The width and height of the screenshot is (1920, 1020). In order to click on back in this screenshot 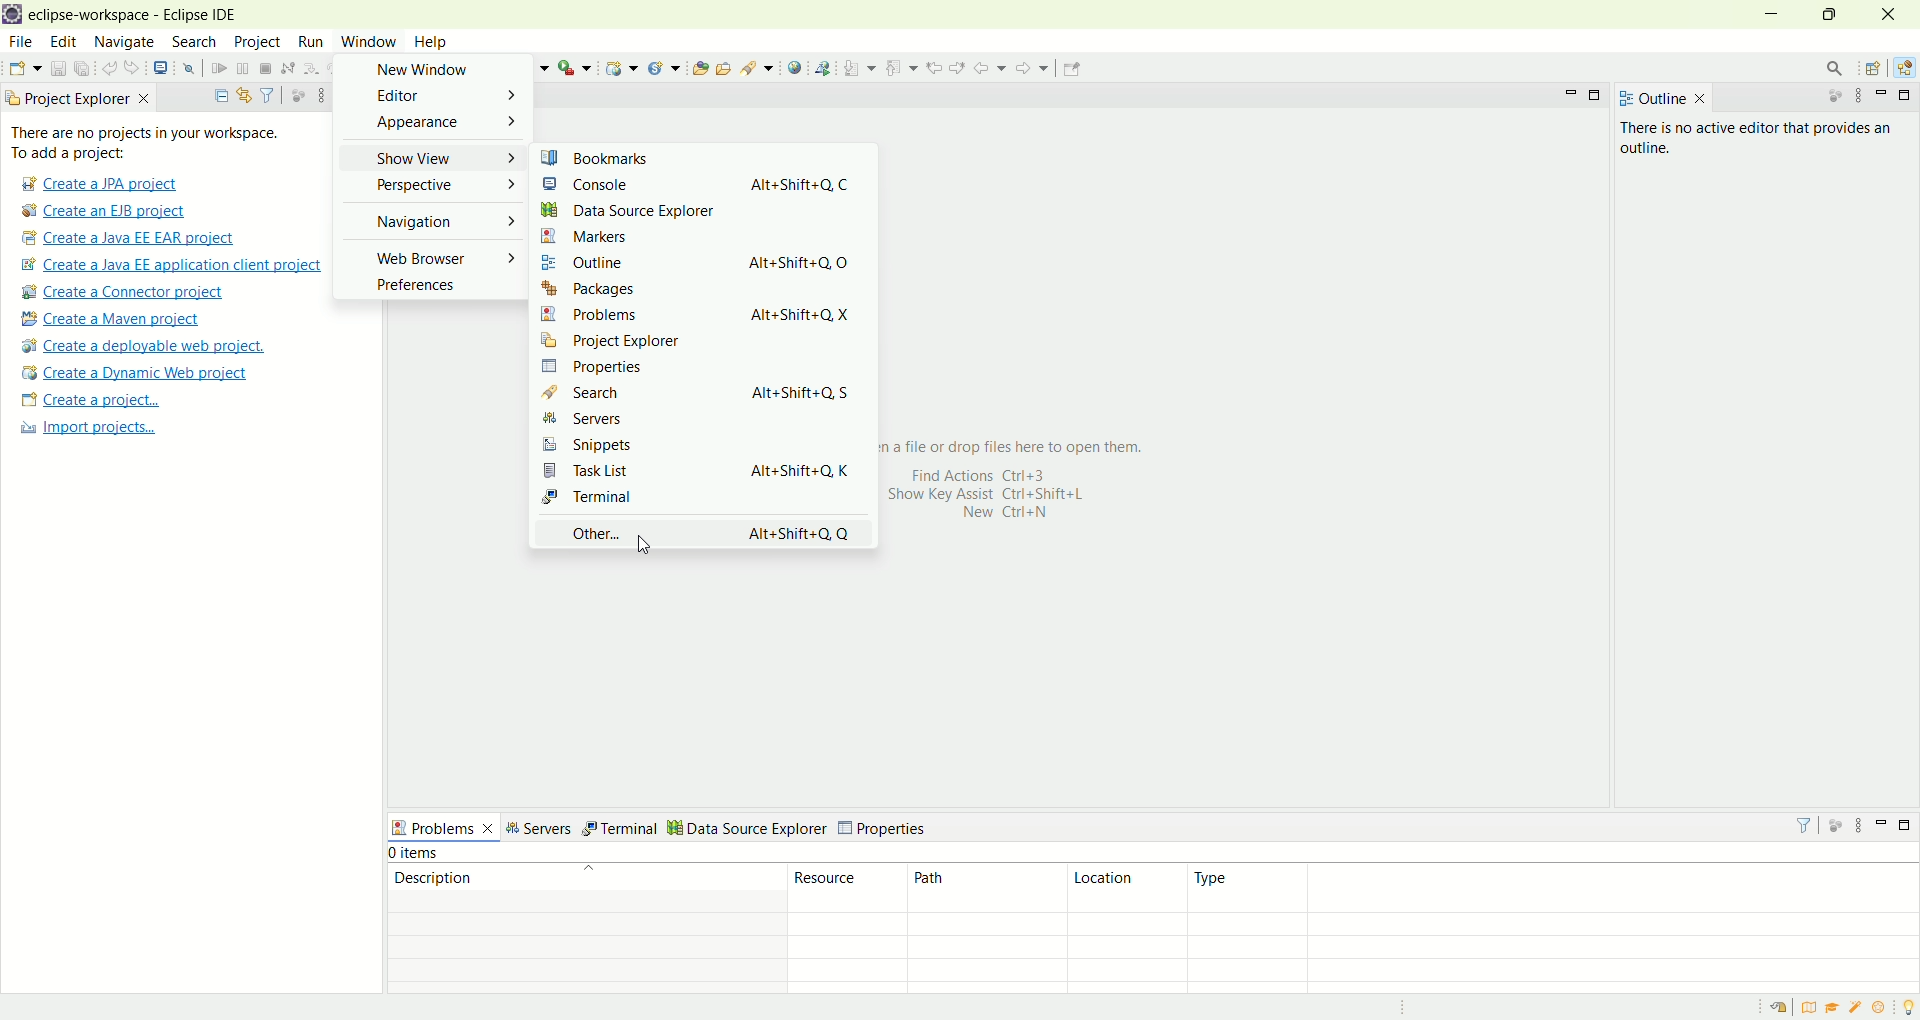, I will do `click(991, 67)`.